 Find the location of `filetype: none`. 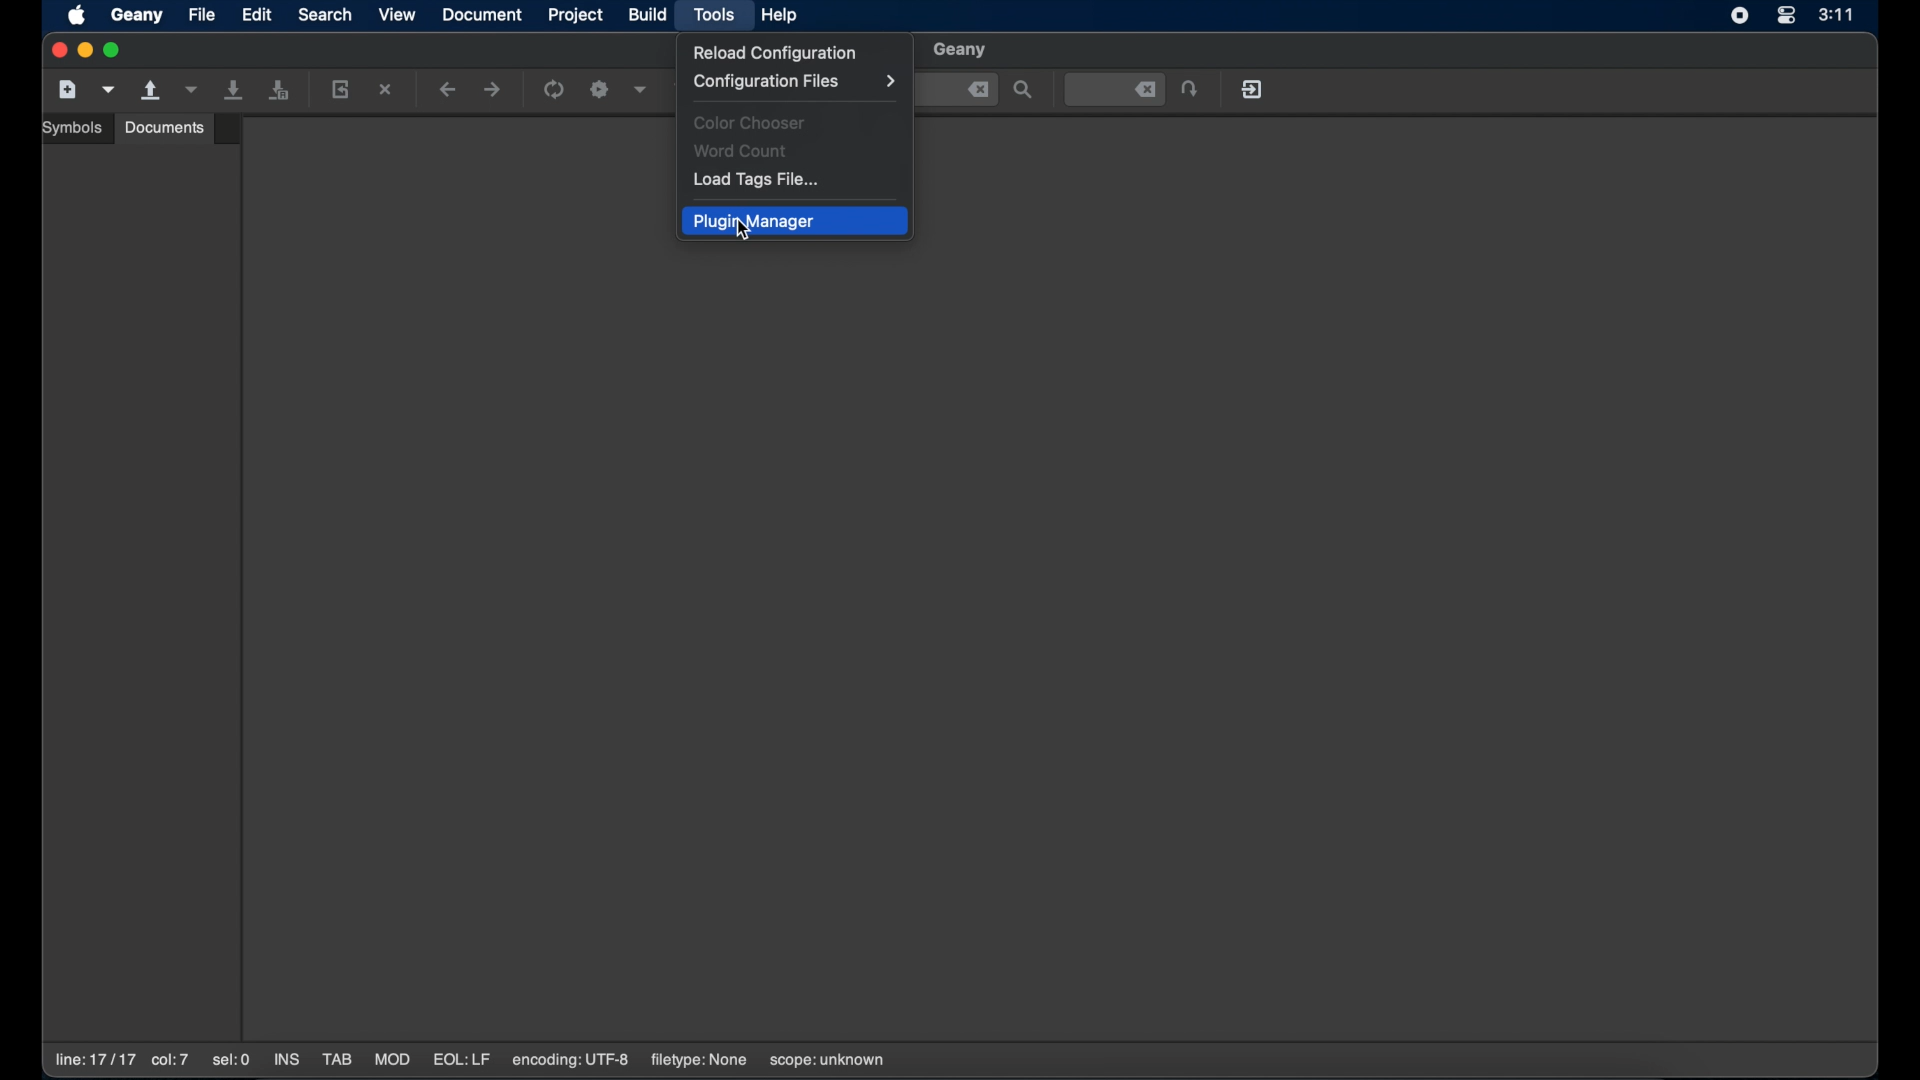

filetype: none is located at coordinates (698, 1060).